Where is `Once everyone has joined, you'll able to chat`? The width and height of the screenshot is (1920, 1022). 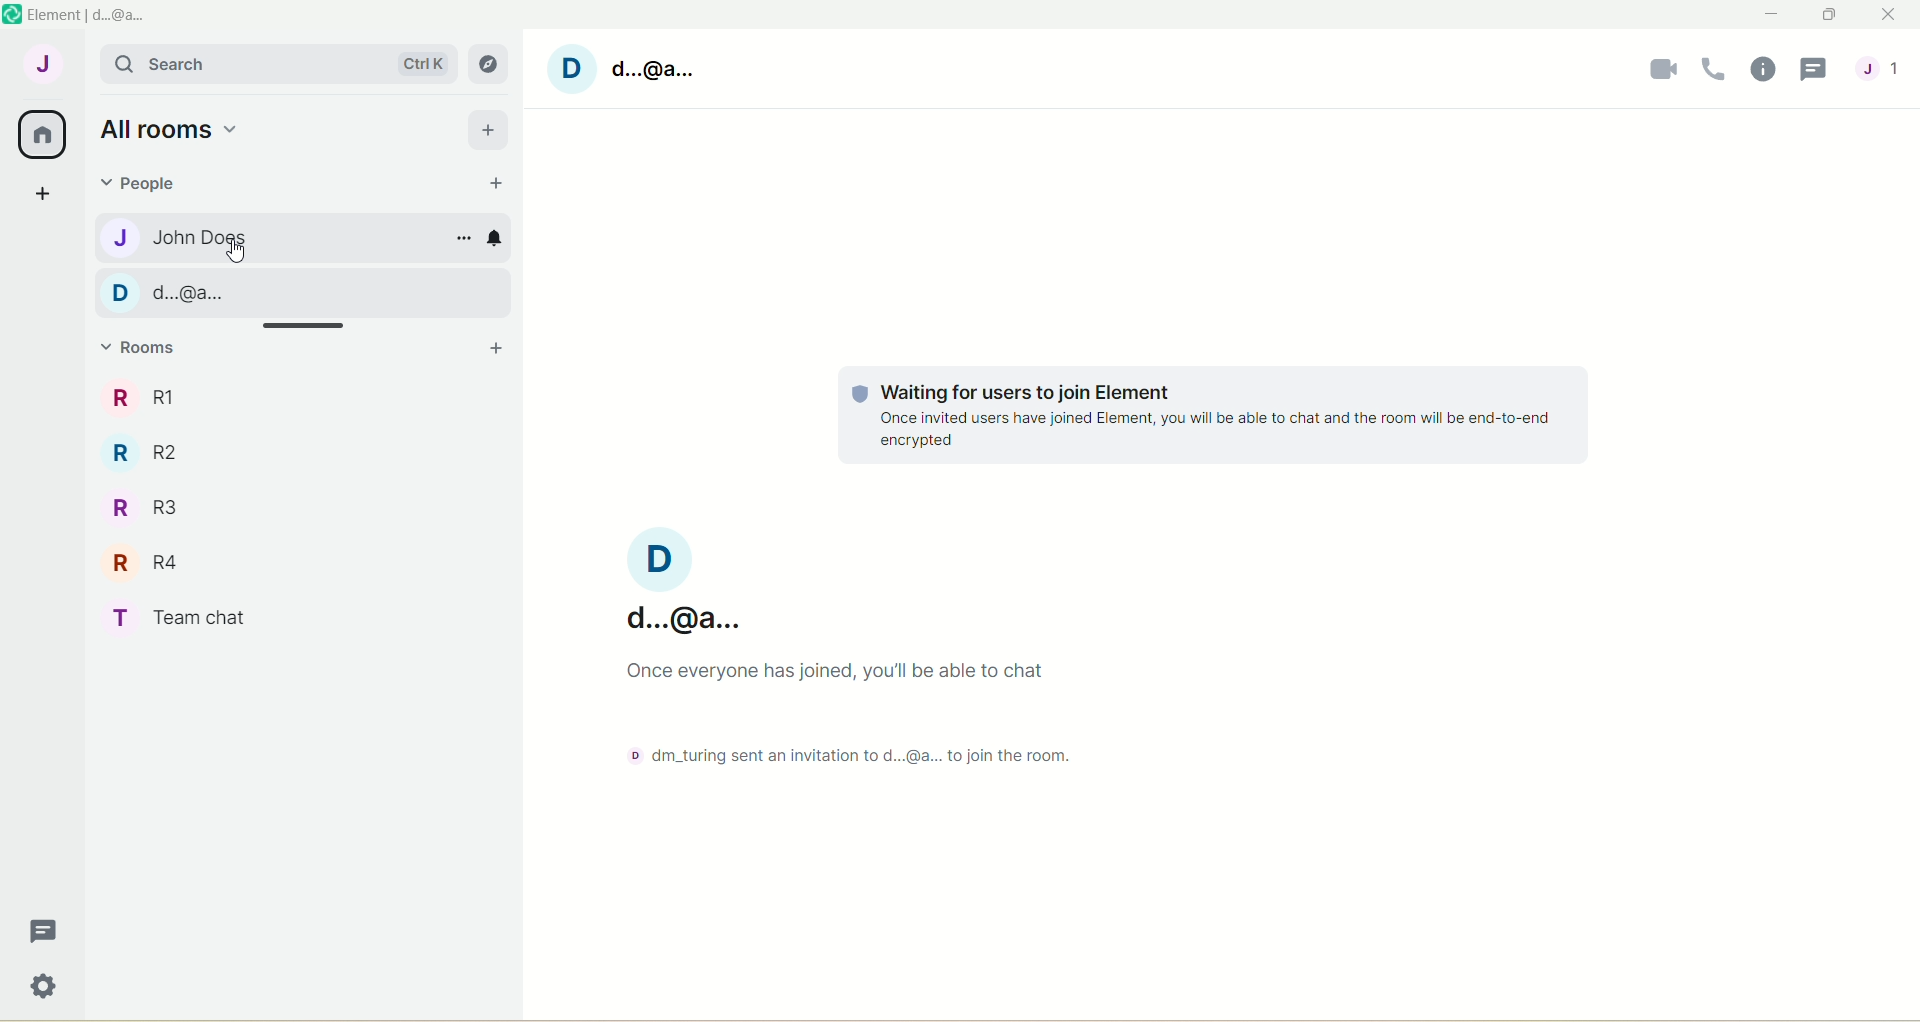
Once everyone has joined, you'll able to chat is located at coordinates (838, 669).